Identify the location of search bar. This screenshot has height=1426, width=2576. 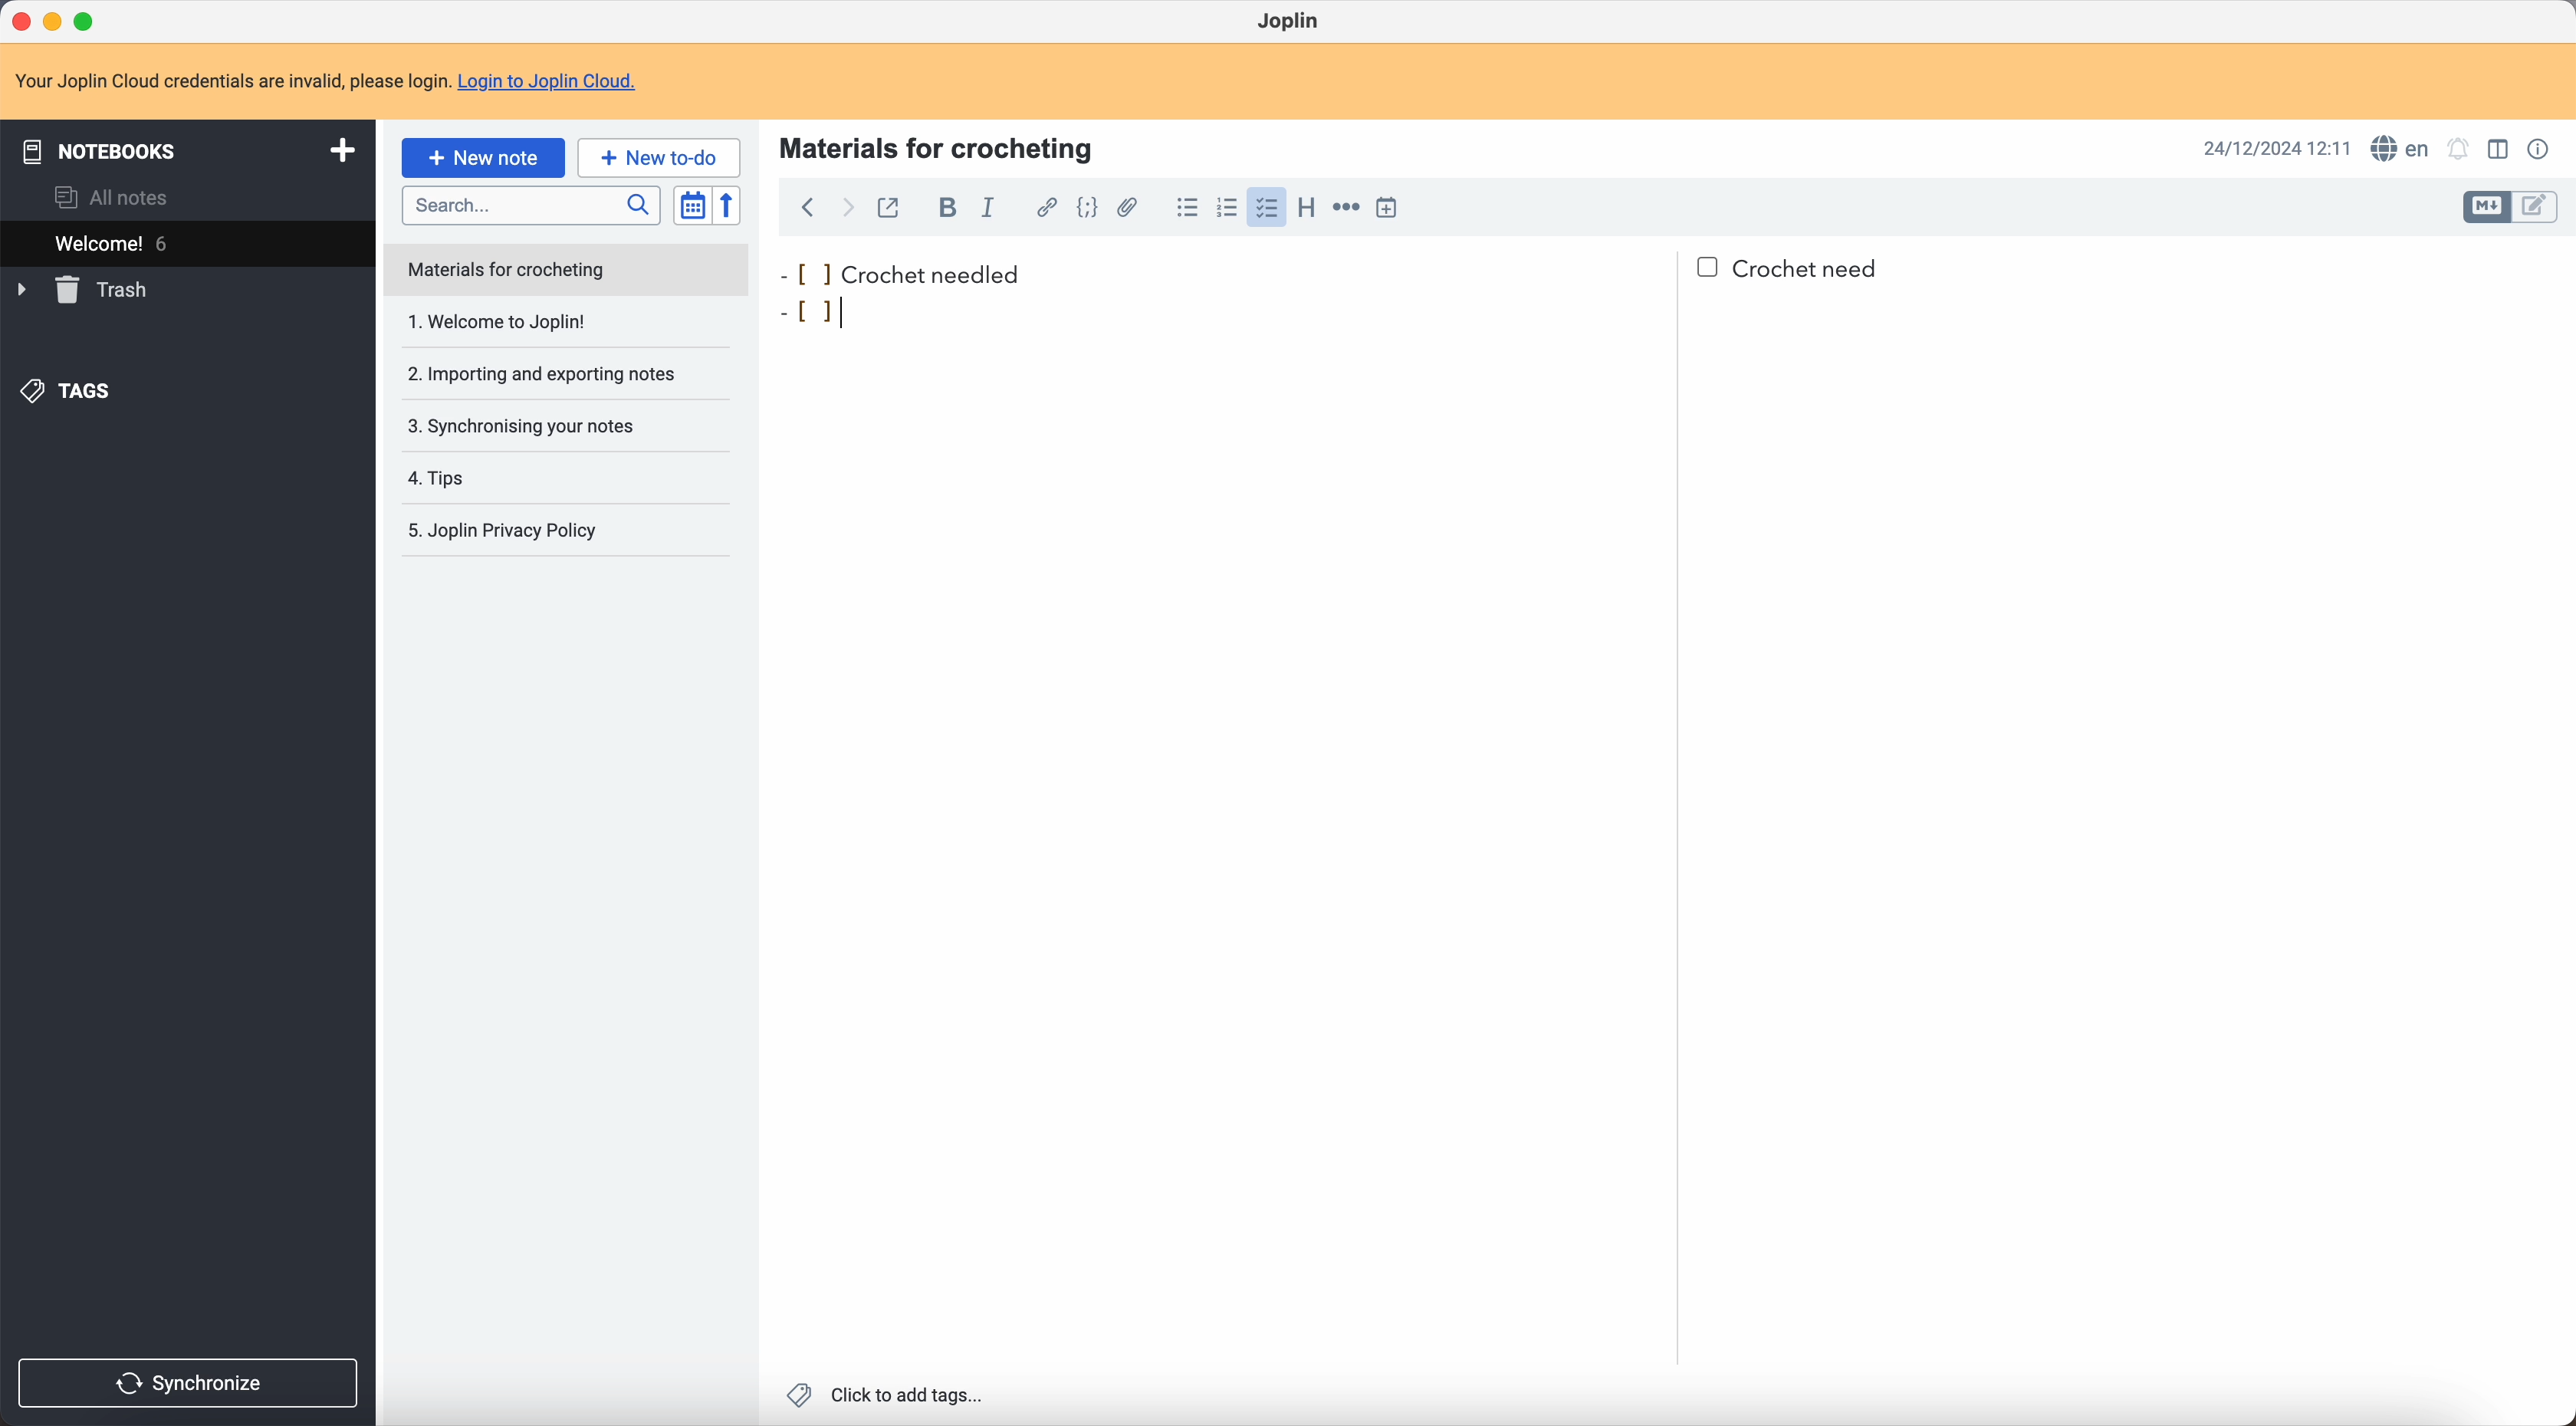
(530, 203).